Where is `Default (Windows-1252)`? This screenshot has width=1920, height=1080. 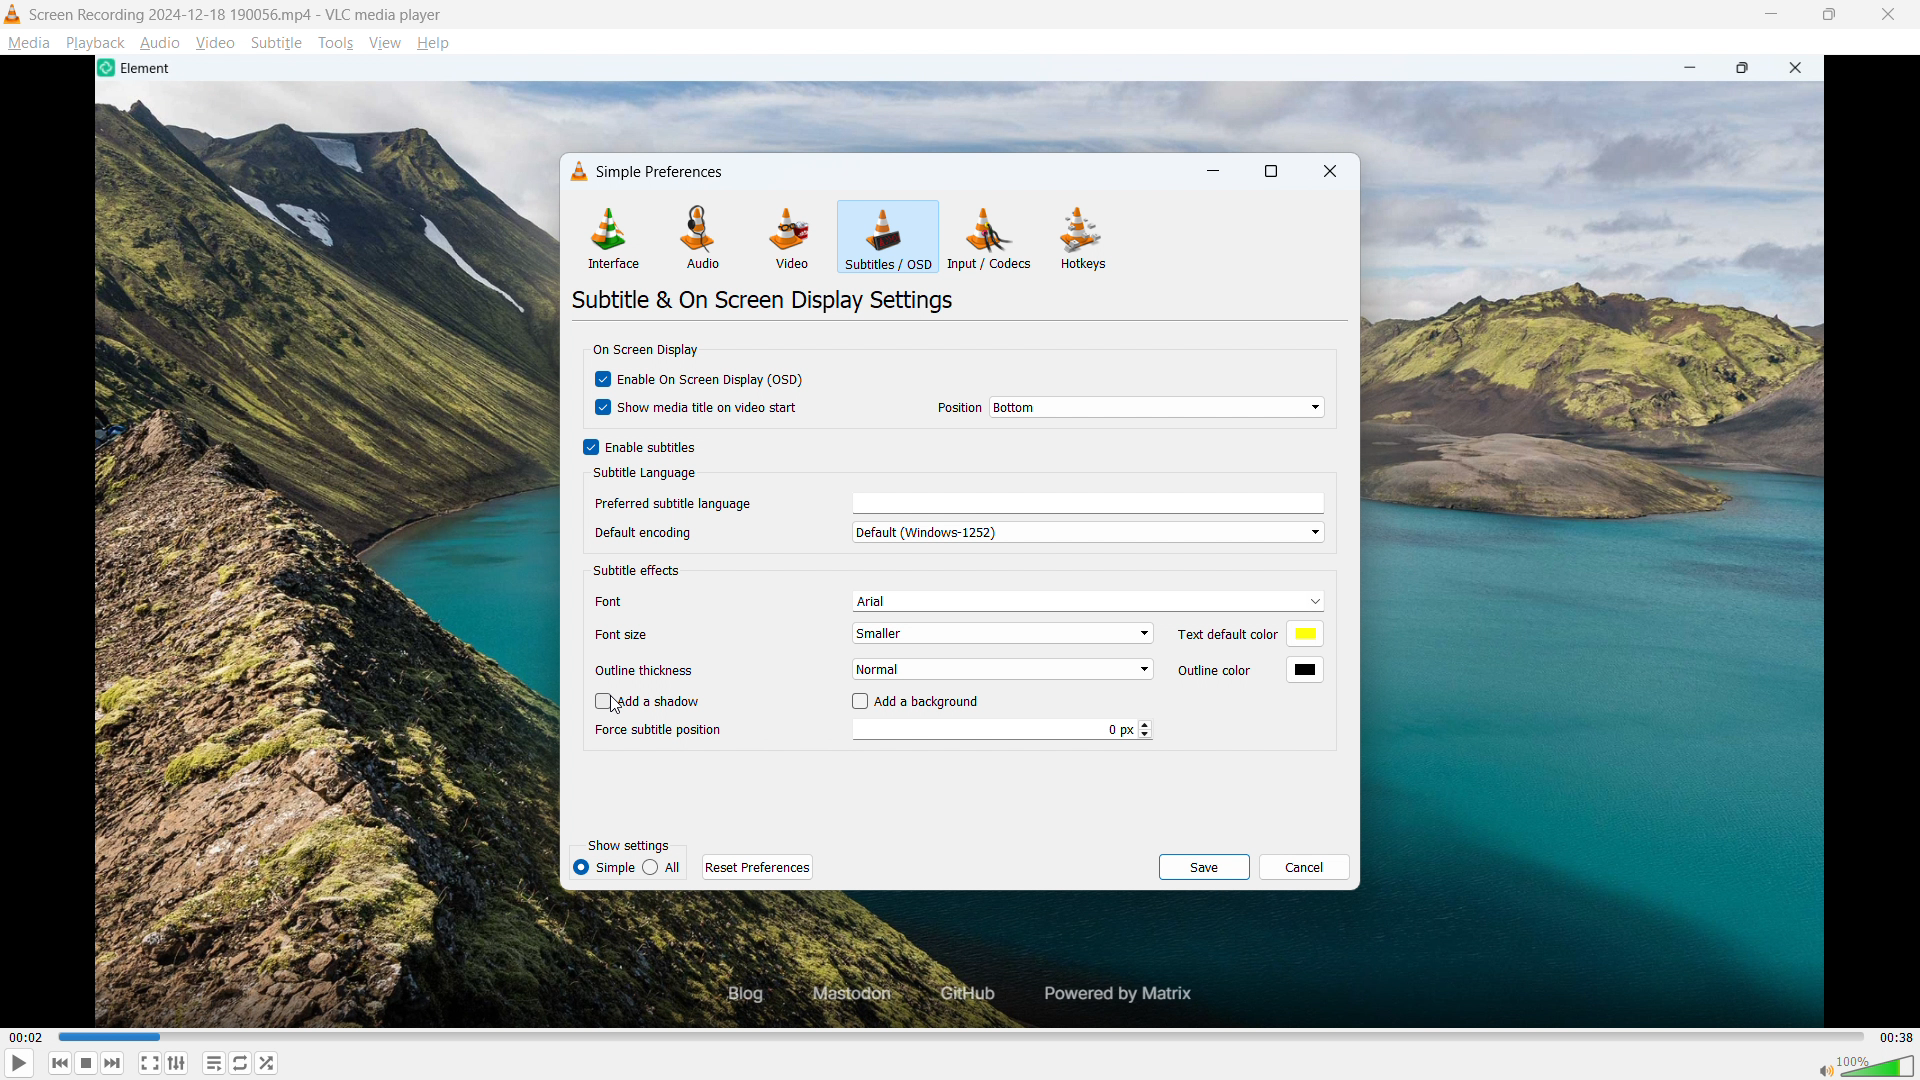 Default (Windows-1252) is located at coordinates (1088, 532).